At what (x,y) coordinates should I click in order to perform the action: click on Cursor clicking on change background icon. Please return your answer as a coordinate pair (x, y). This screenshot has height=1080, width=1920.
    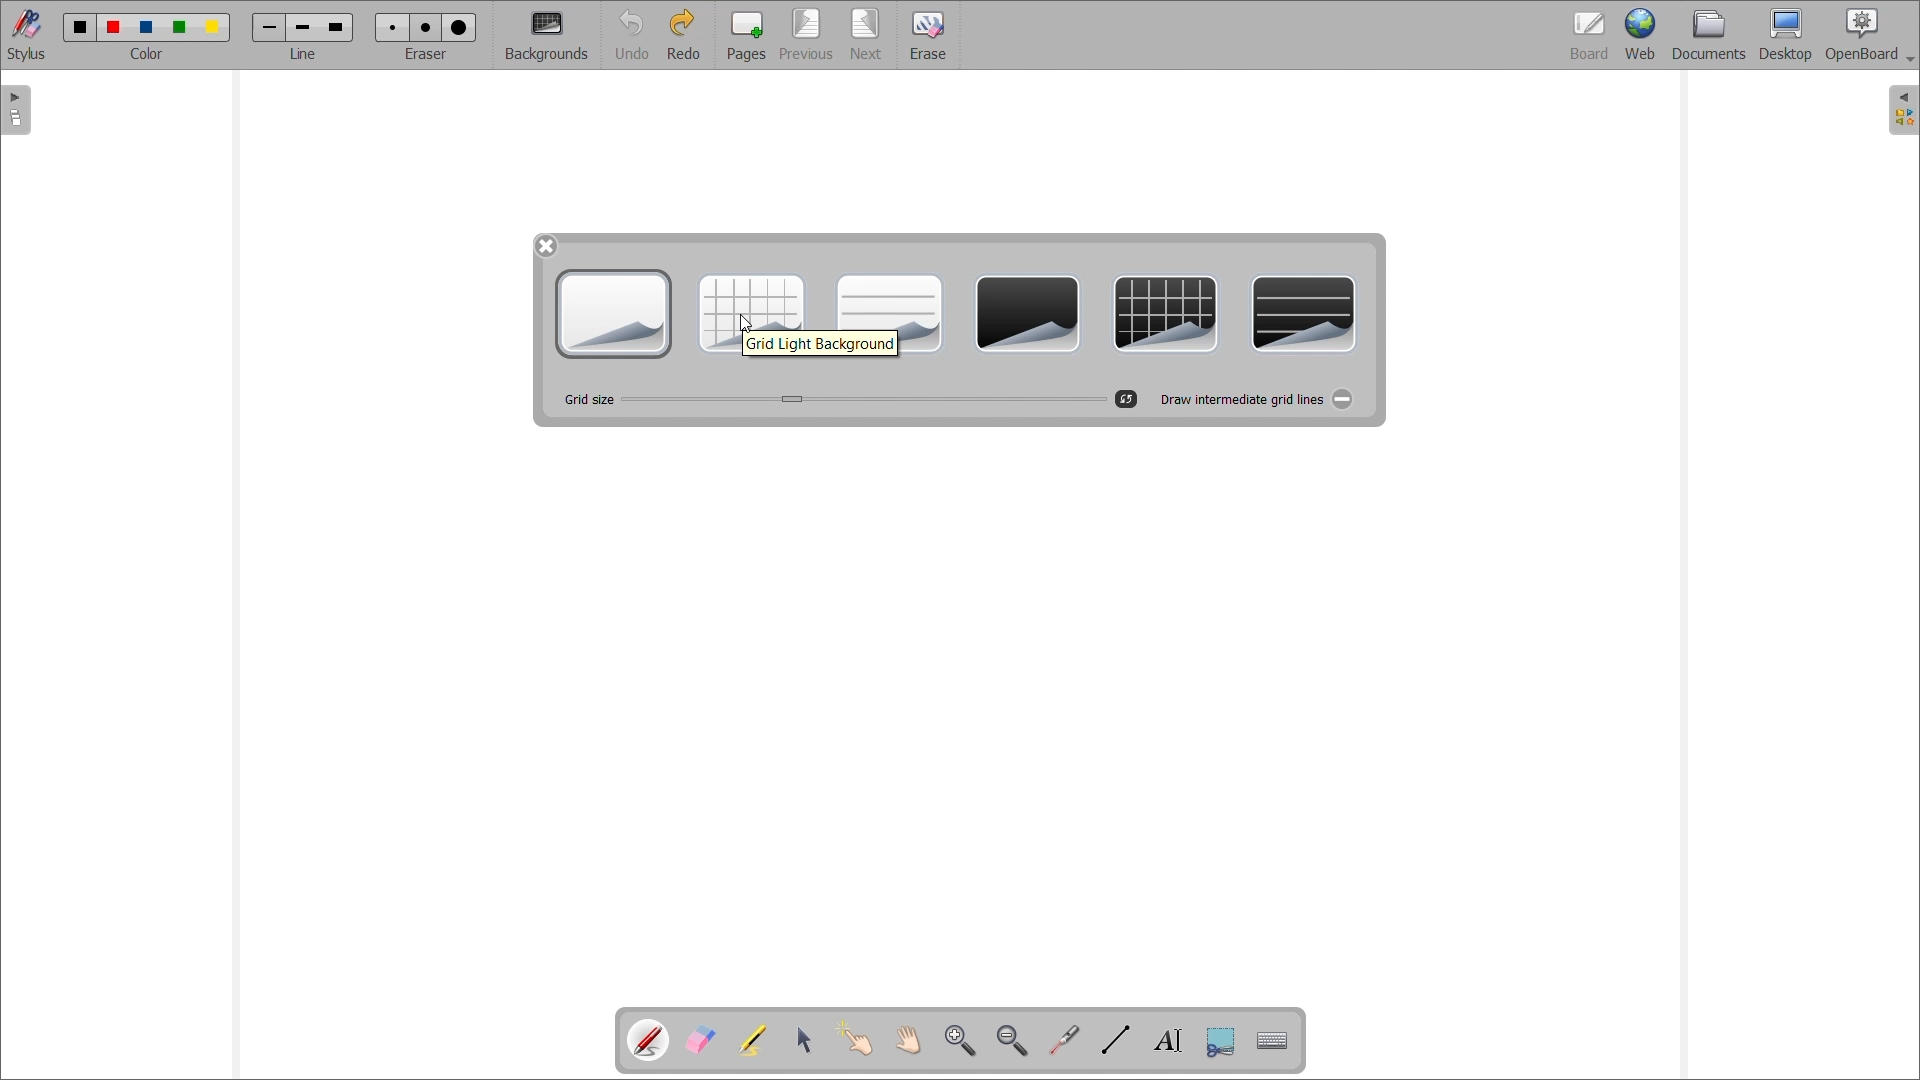
    Looking at the image, I should click on (552, 39).